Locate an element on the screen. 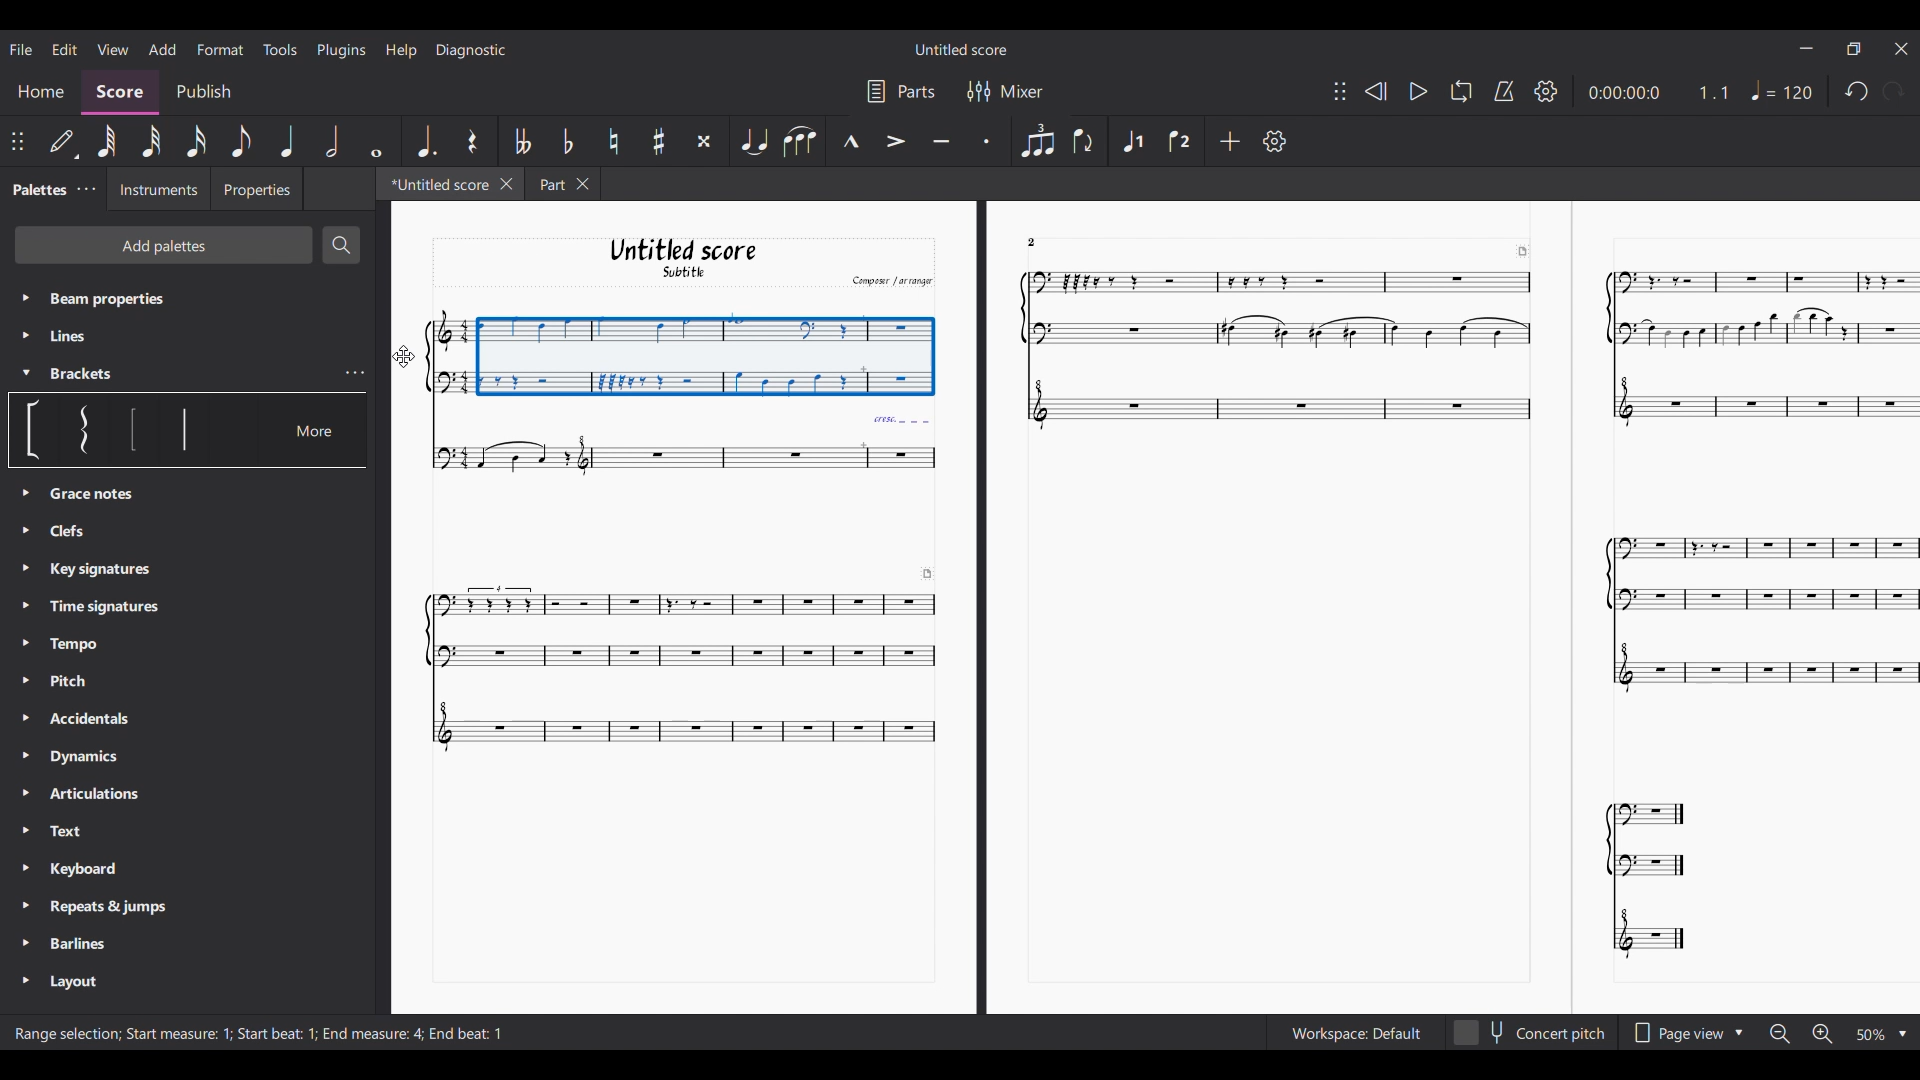 Image resolution: width=1920 pixels, height=1080 pixels. Tuplet is located at coordinates (1036, 140).